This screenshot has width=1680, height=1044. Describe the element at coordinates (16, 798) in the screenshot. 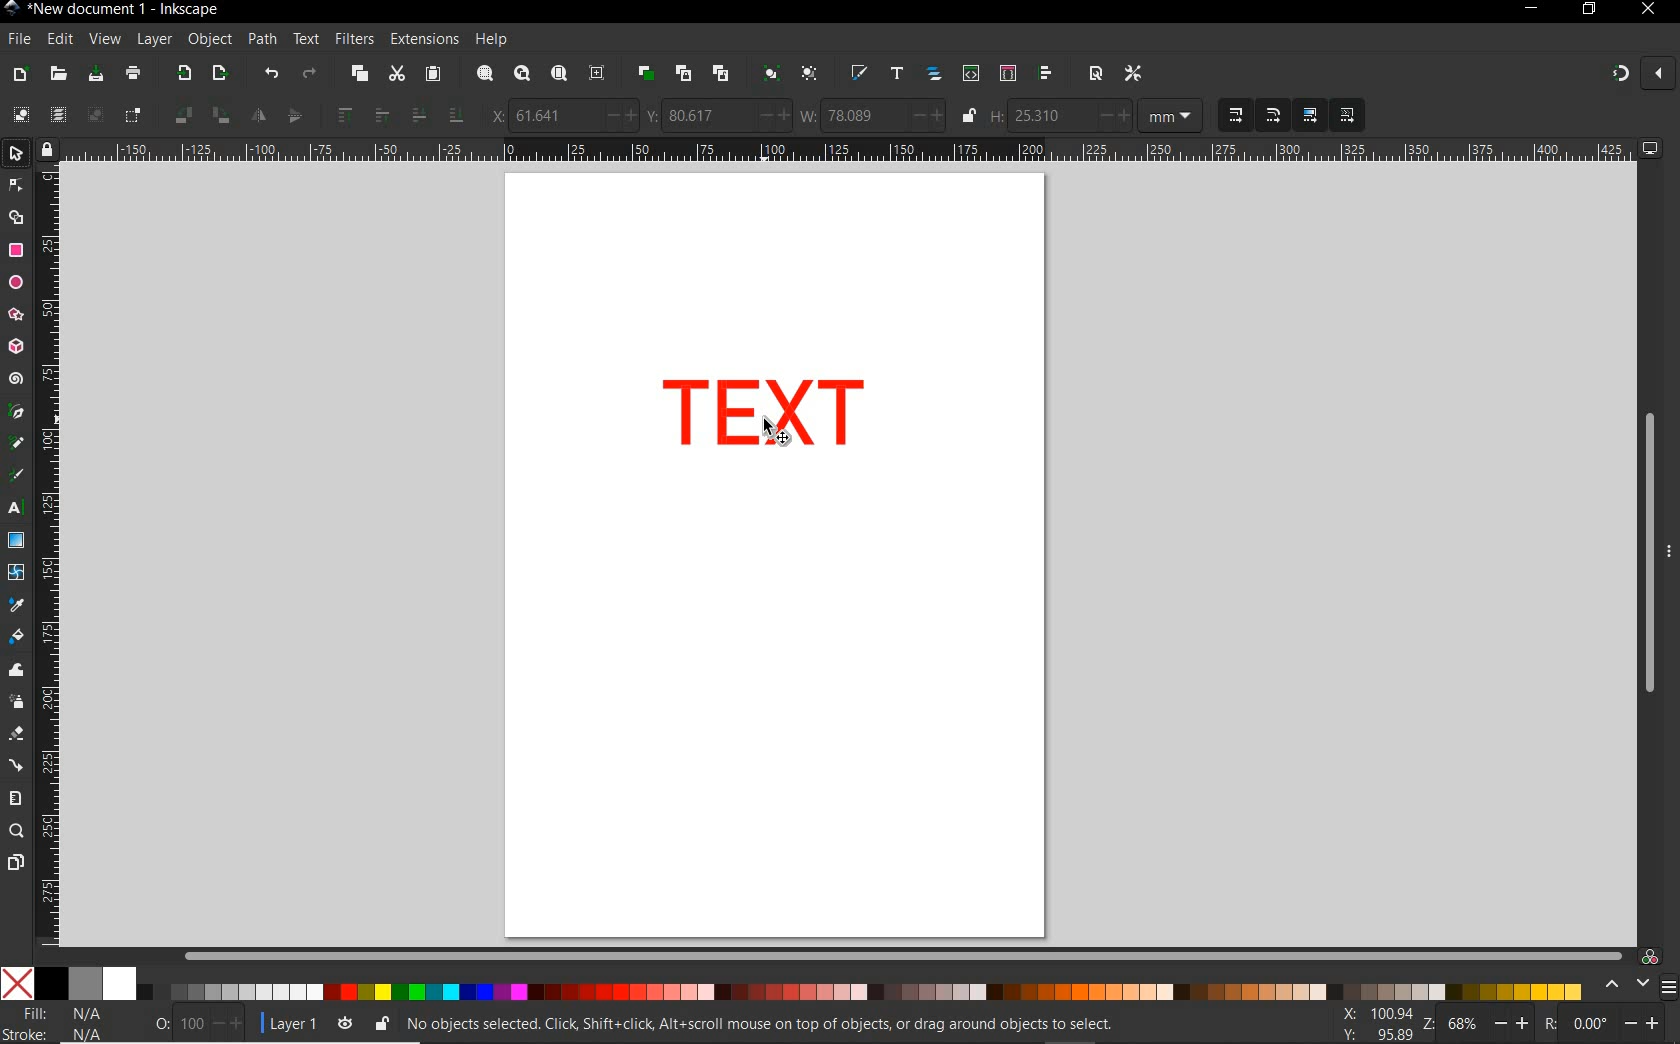

I see `measure tool` at that location.